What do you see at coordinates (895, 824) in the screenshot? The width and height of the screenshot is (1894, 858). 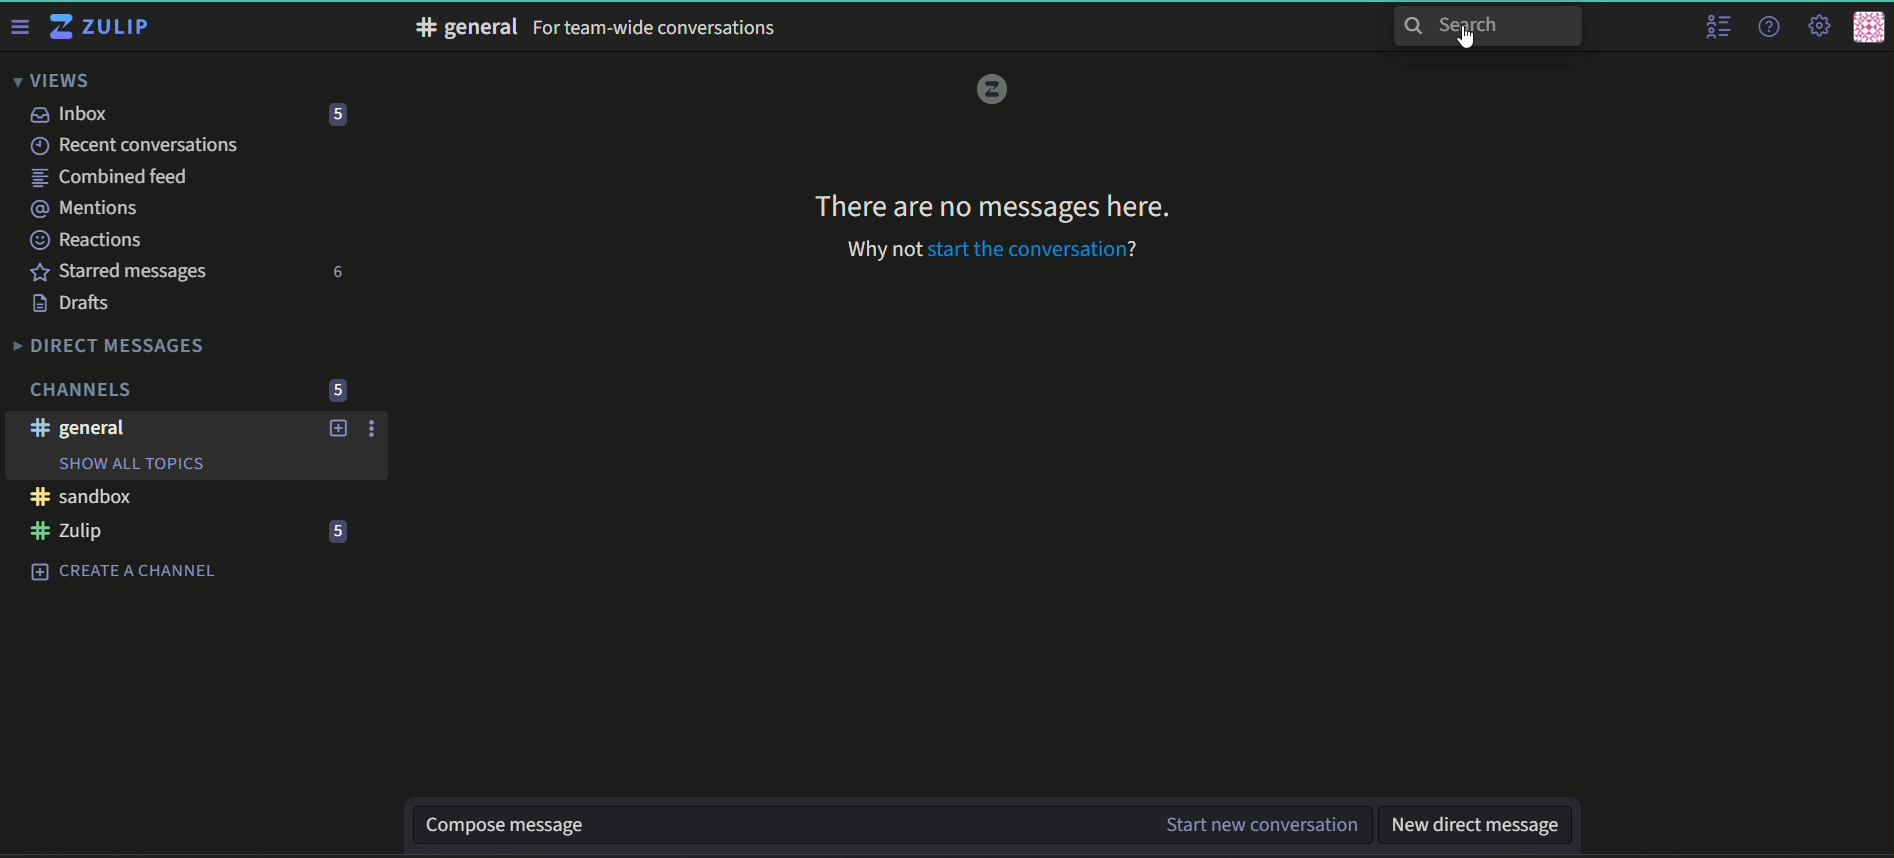 I see `textbox` at bounding box center [895, 824].